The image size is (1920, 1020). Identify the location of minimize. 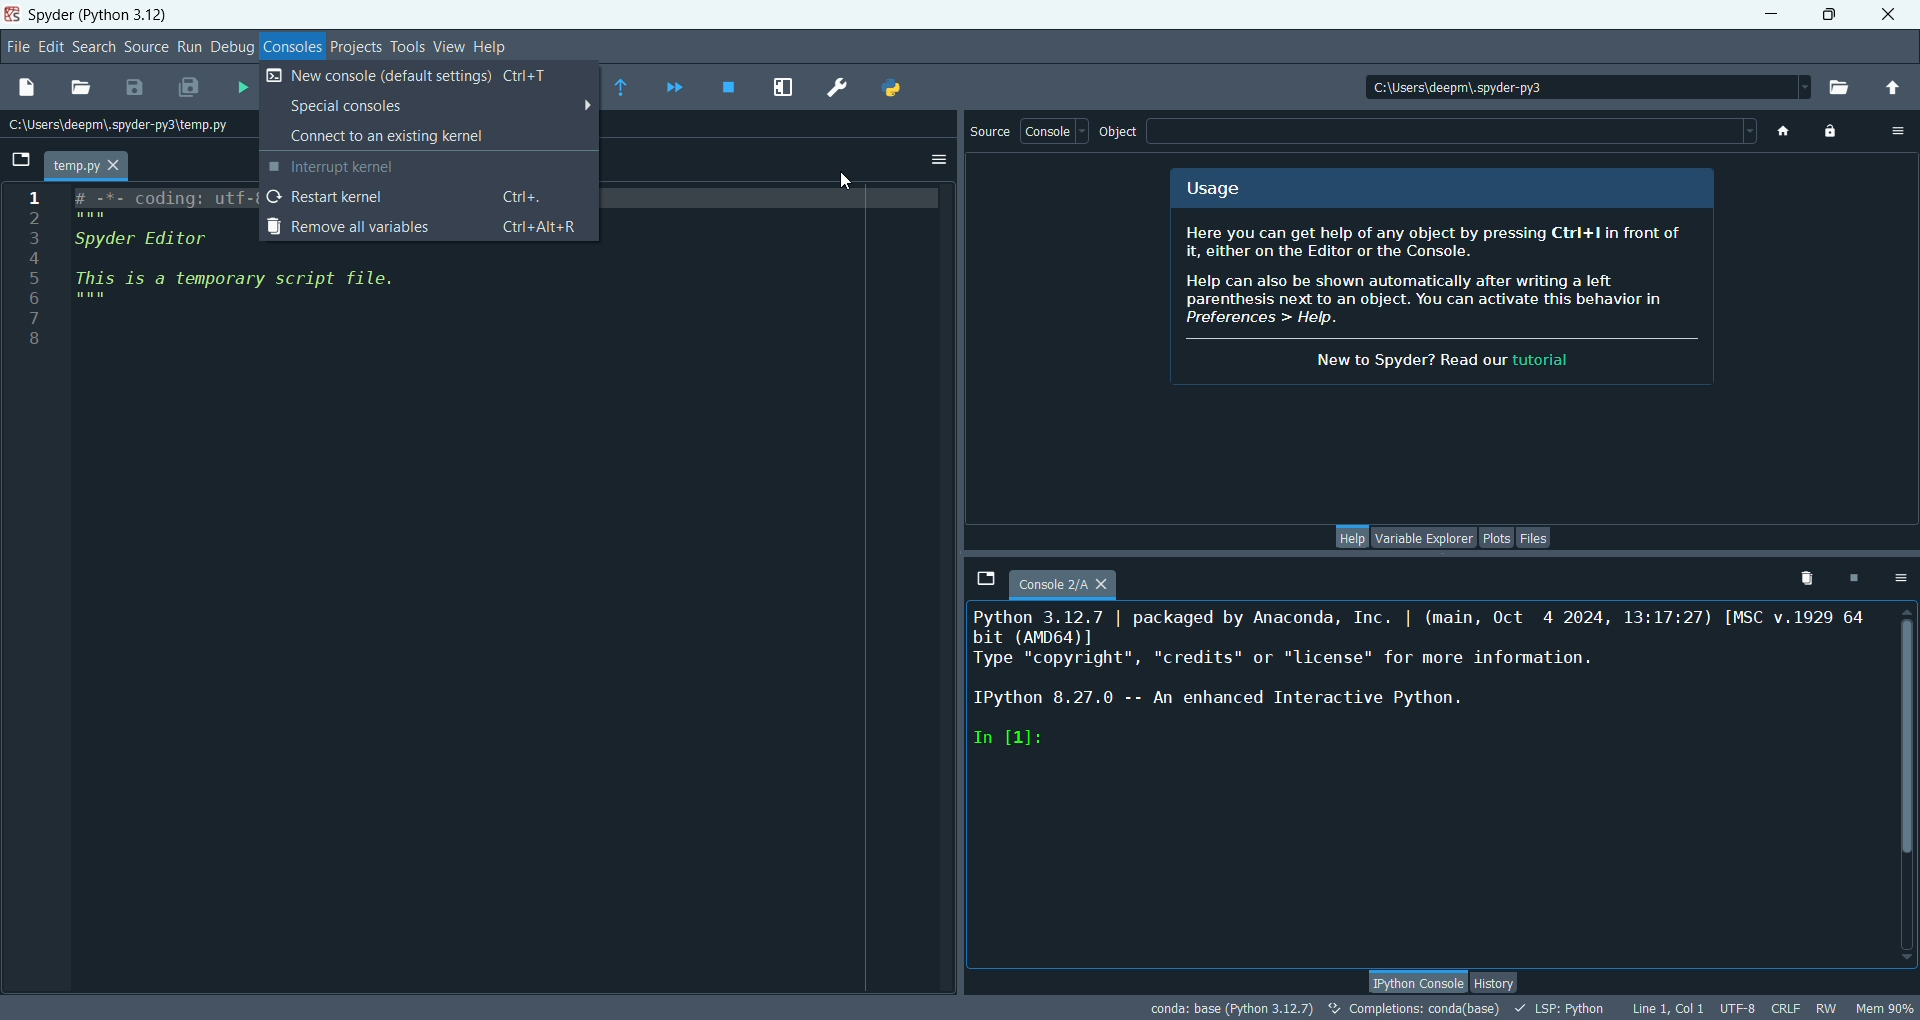
(1771, 13).